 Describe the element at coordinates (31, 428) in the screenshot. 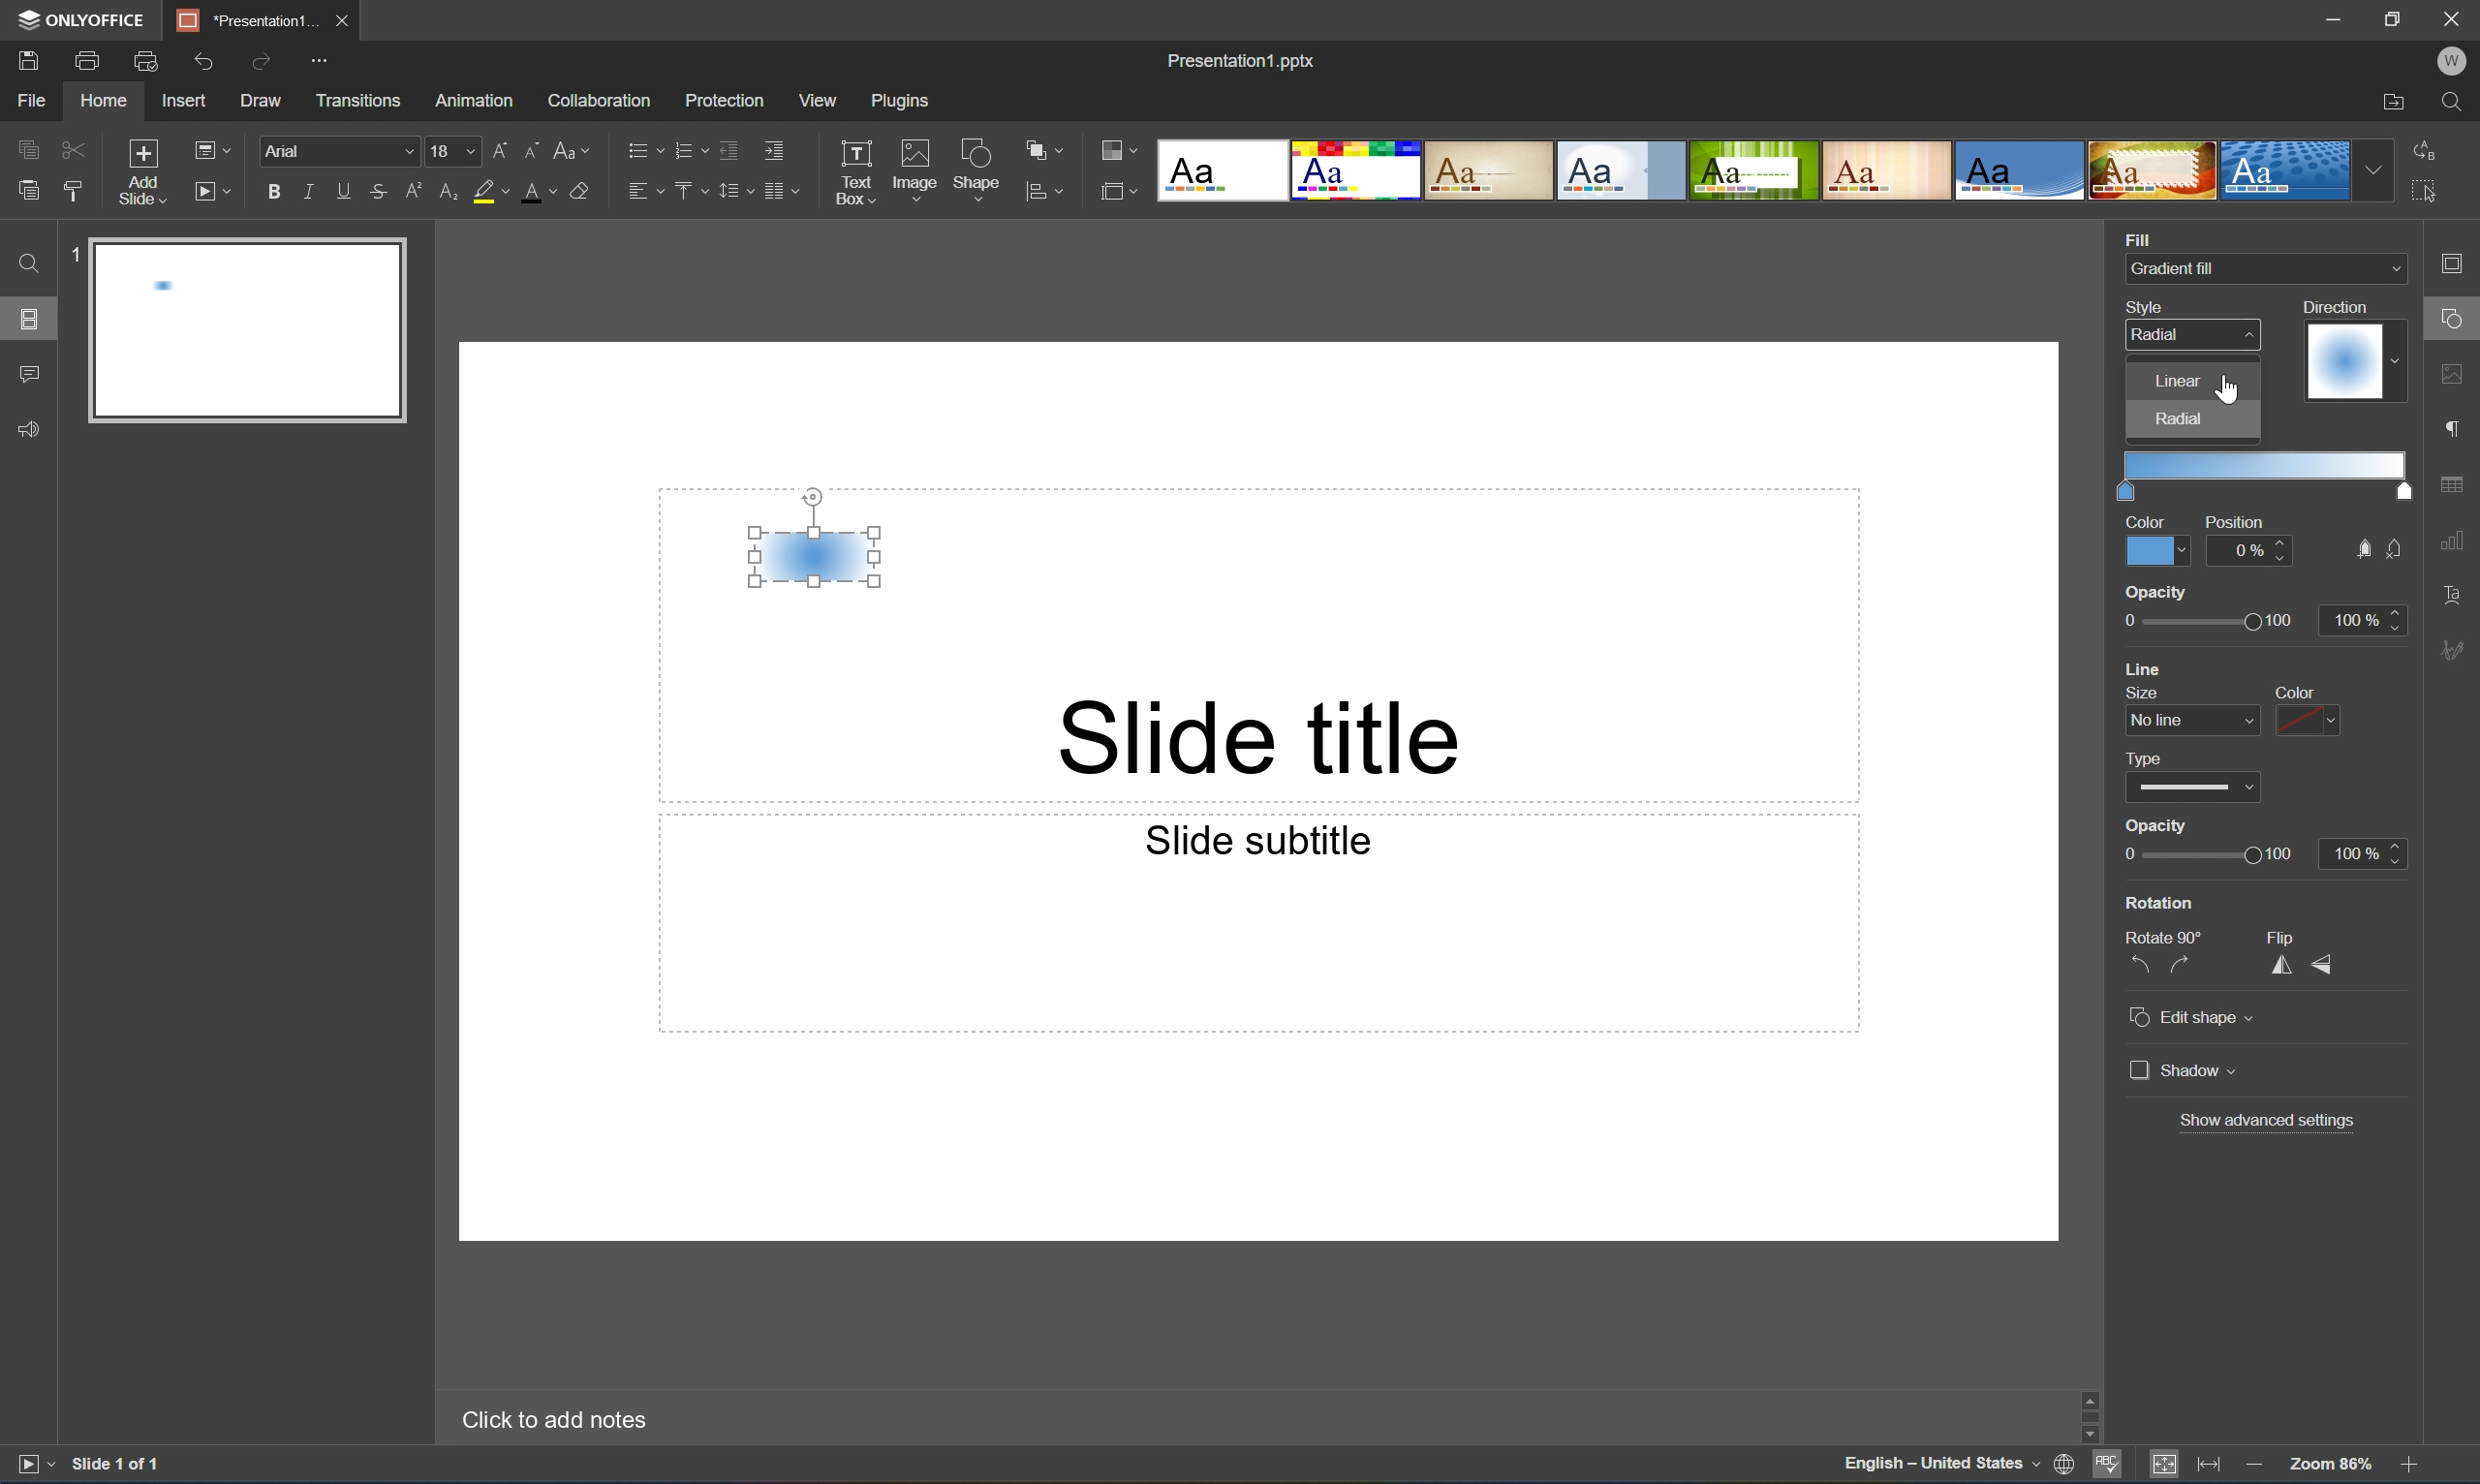

I see `Feedback & Support` at that location.